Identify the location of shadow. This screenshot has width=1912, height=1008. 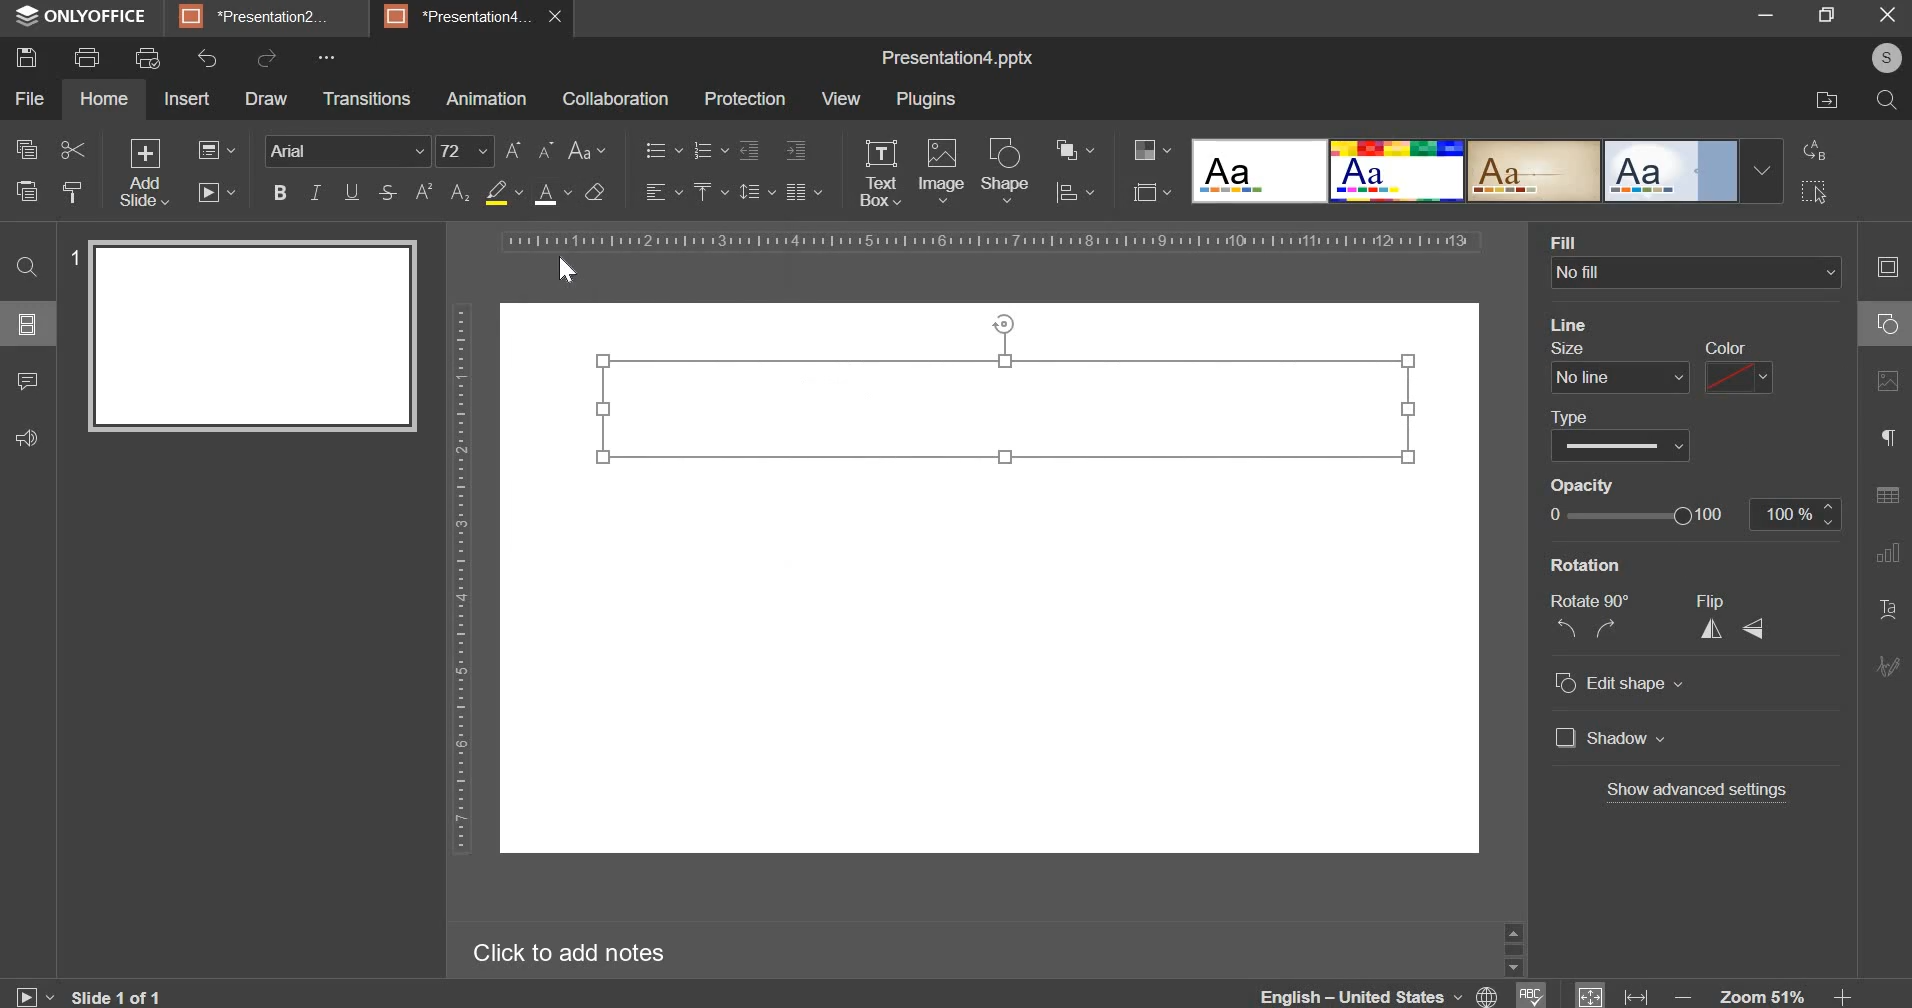
(1612, 740).